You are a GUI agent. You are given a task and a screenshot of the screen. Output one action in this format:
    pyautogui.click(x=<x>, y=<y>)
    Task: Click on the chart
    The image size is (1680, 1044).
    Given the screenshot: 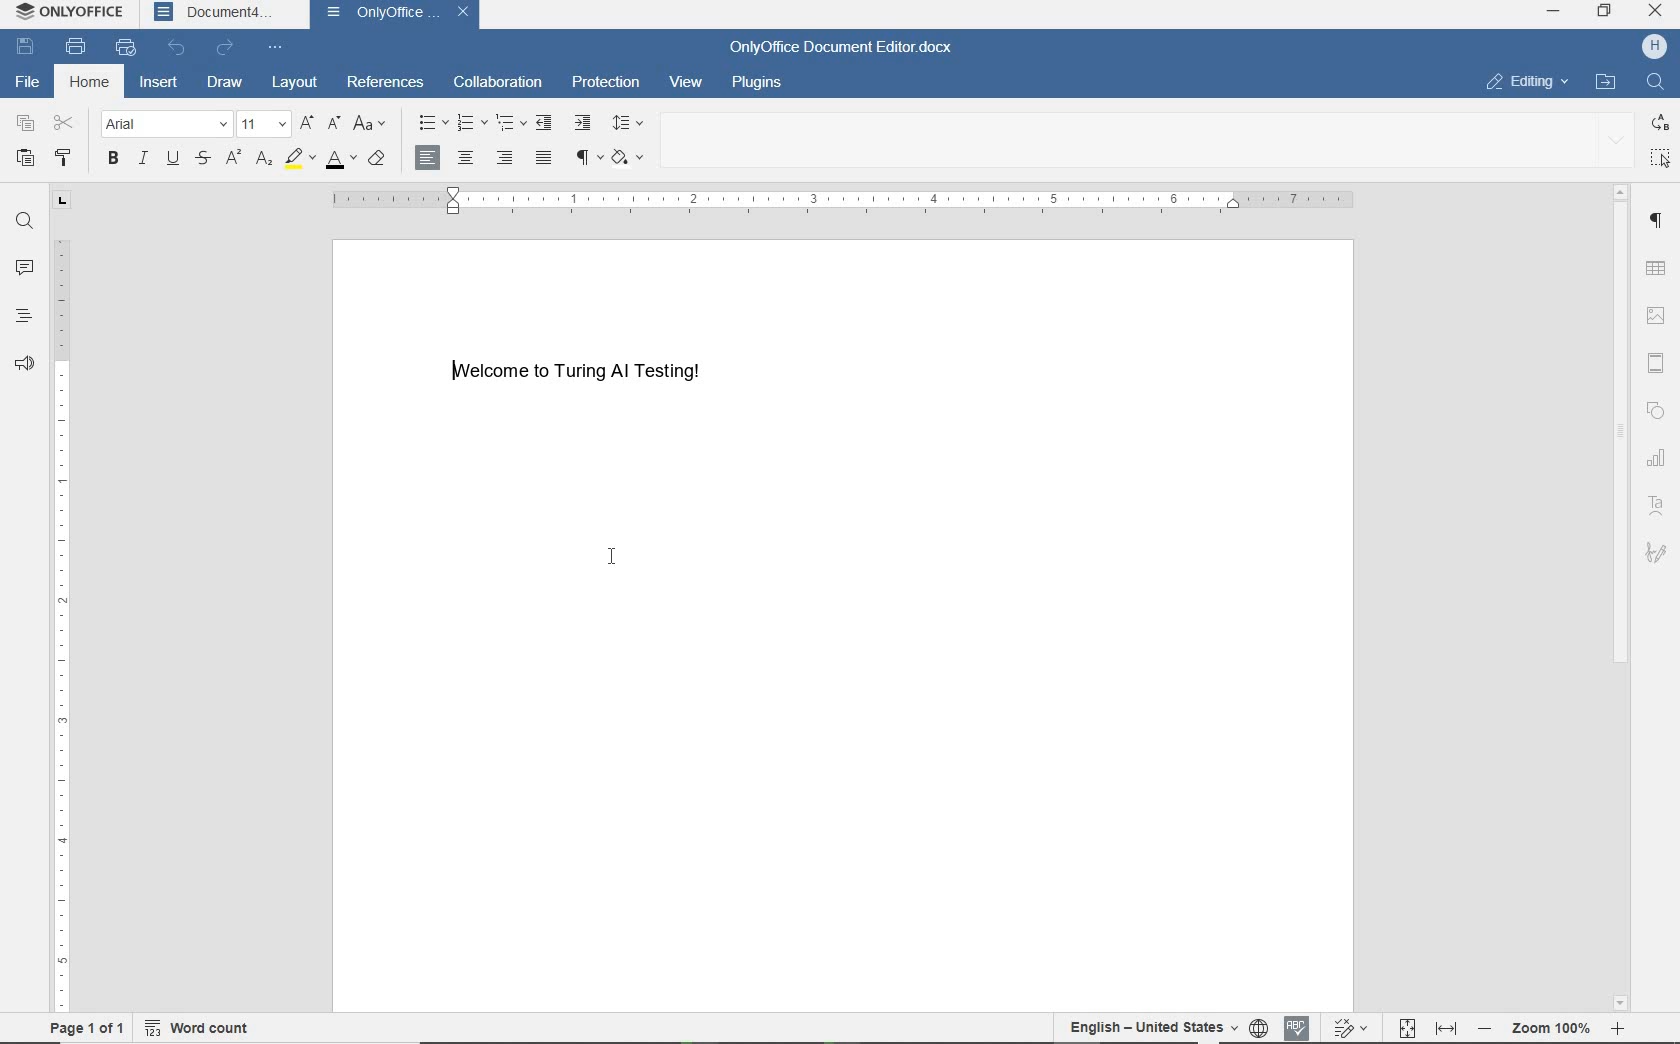 What is the action you would take?
    pyautogui.click(x=1658, y=458)
    